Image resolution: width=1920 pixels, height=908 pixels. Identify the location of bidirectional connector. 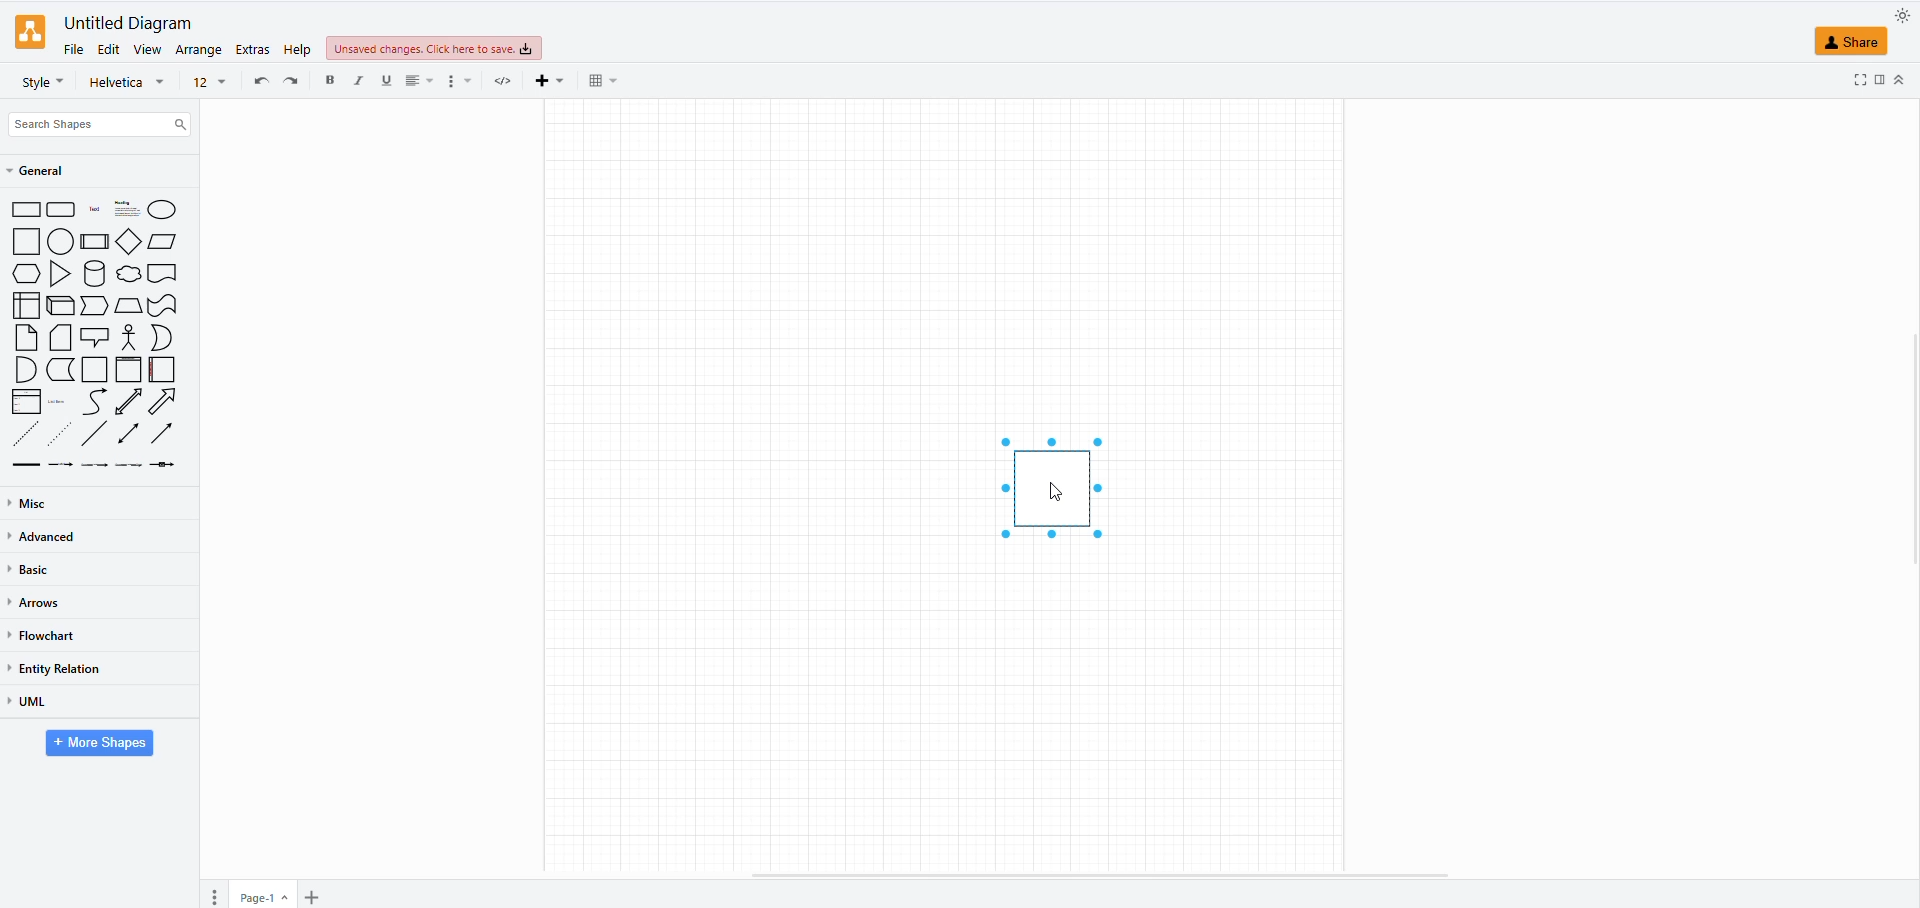
(129, 435).